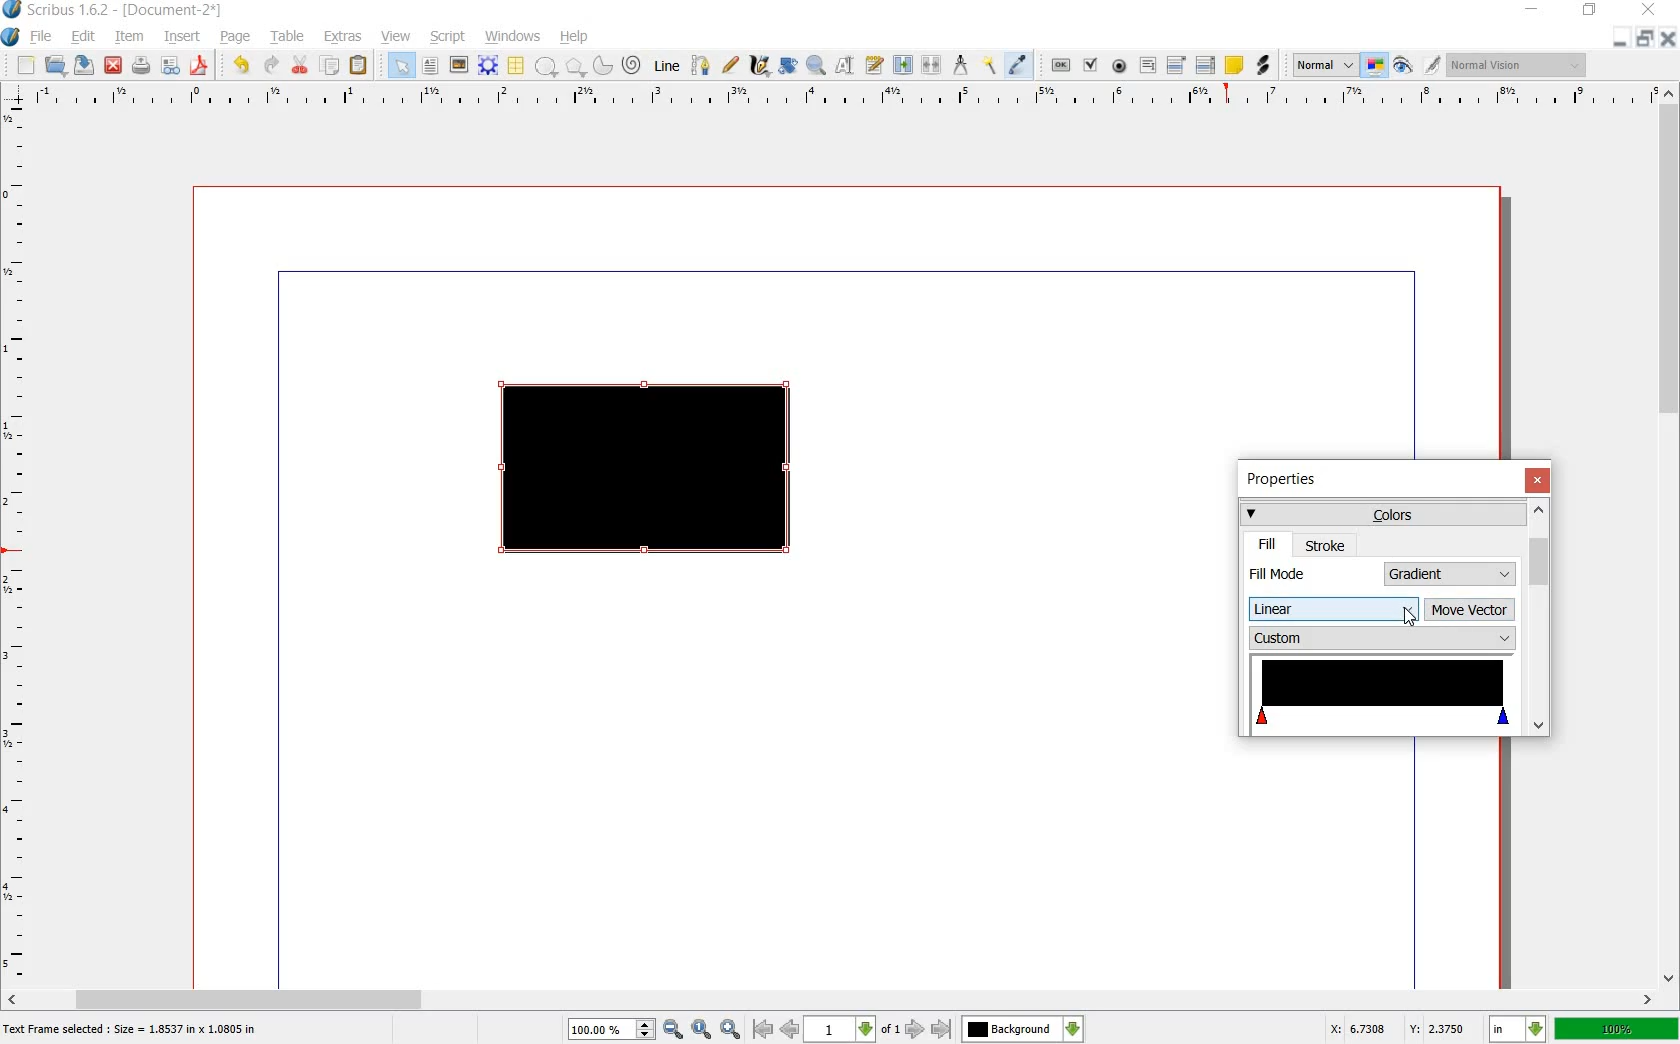  What do you see at coordinates (649, 471) in the screenshot?
I see `gradient added to shape` at bounding box center [649, 471].